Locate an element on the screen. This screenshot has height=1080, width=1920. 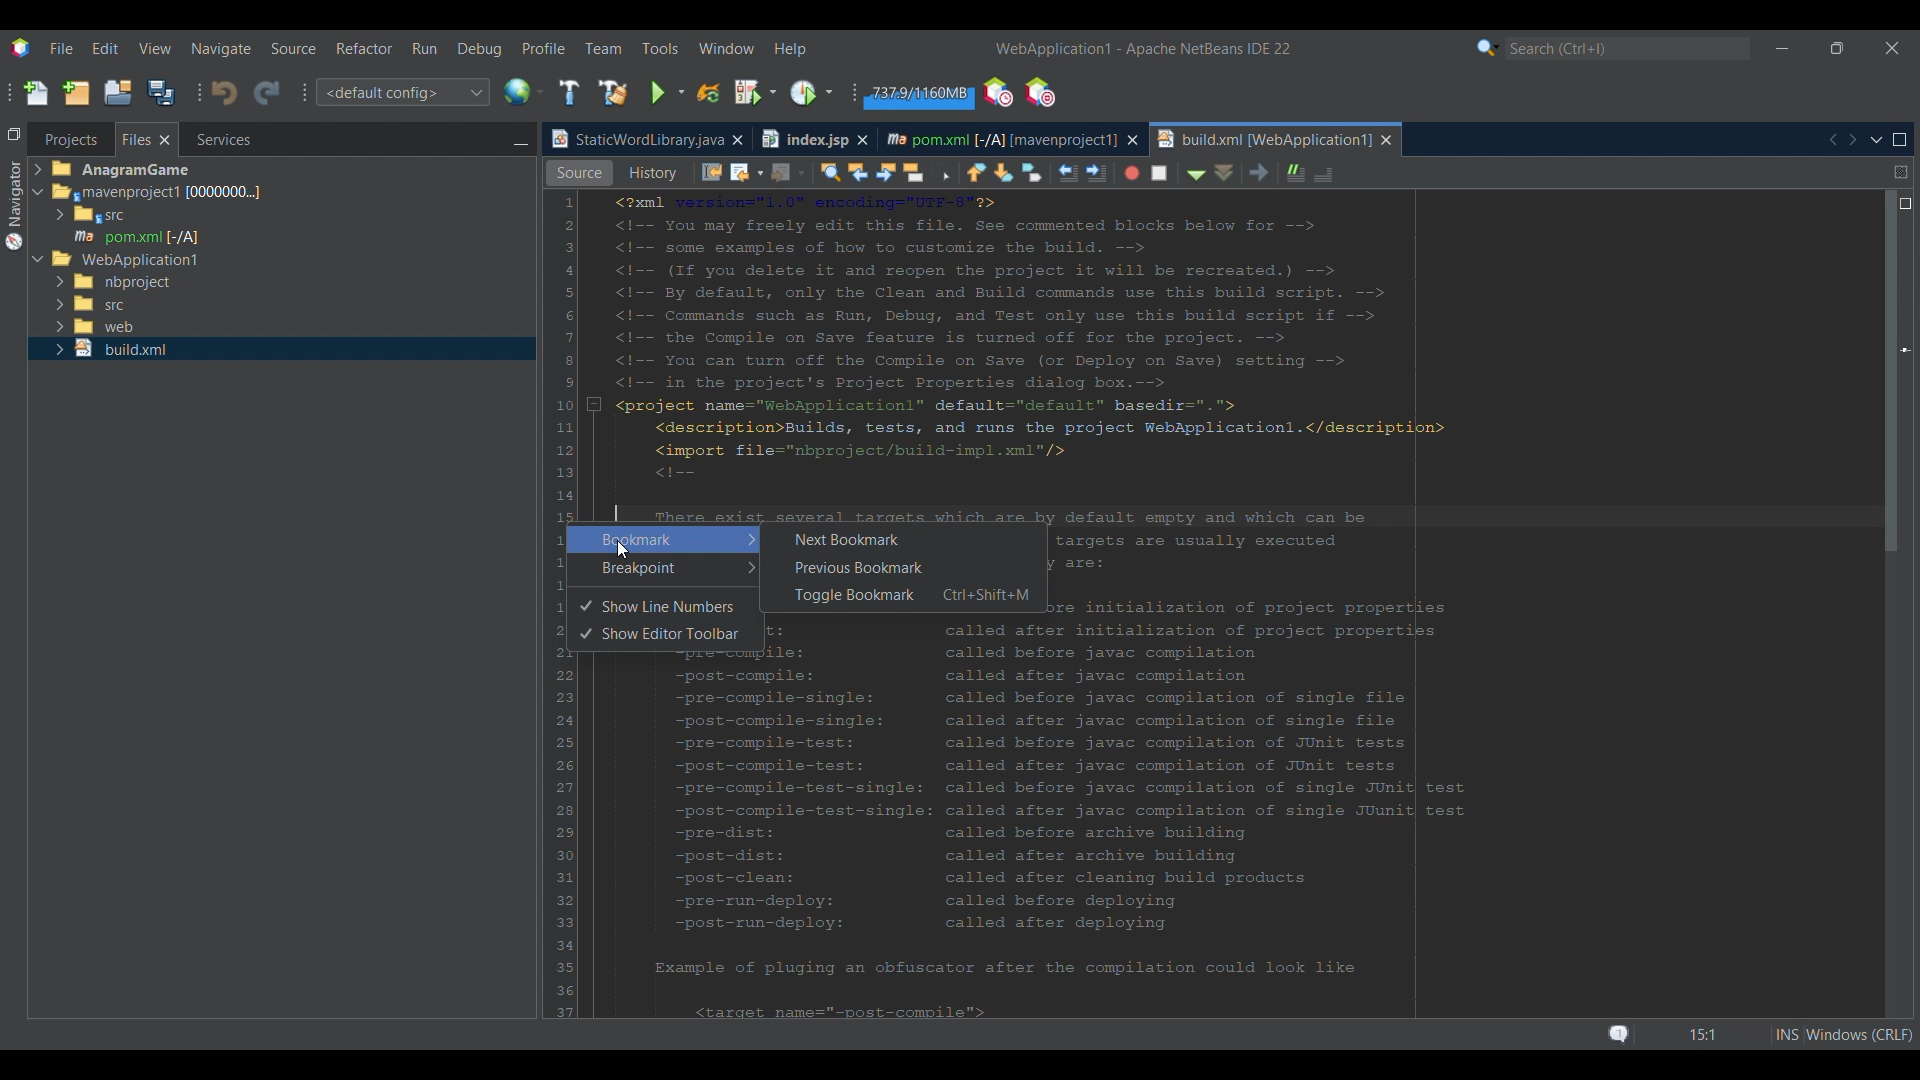
Navigator menu is located at coordinates (12, 205).